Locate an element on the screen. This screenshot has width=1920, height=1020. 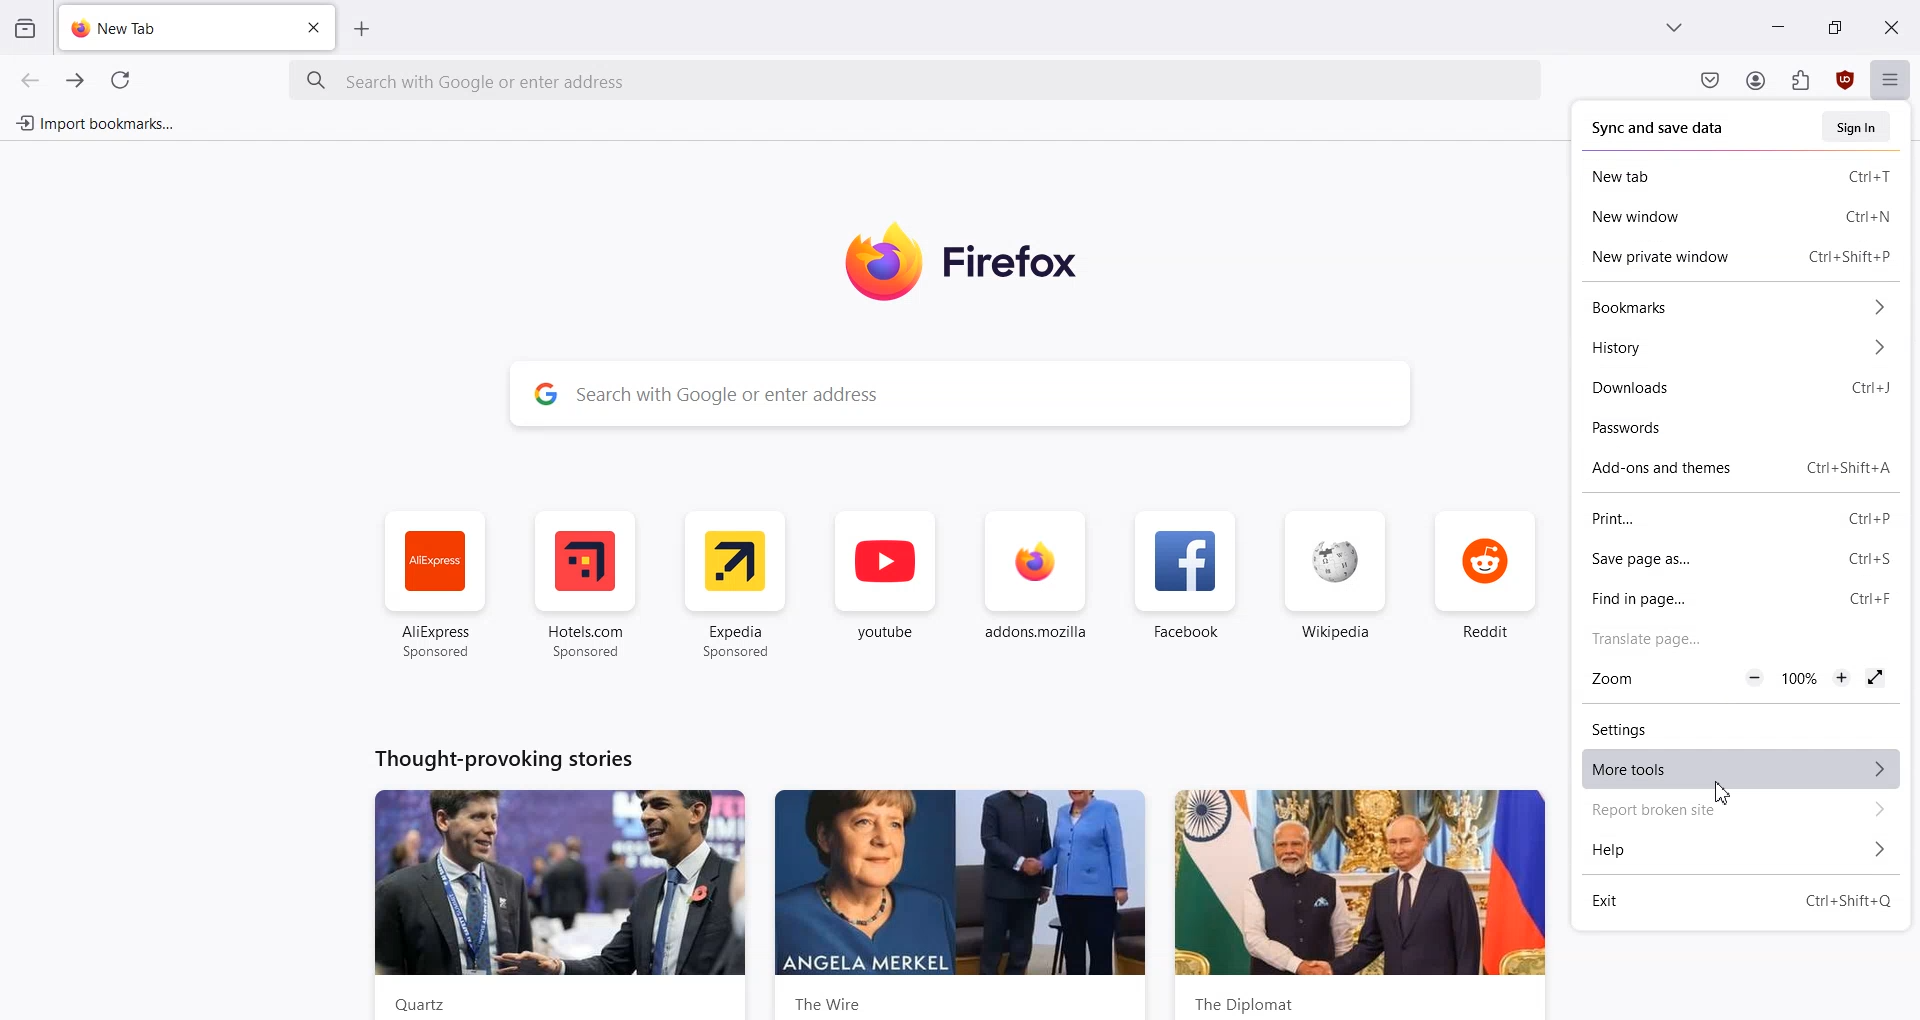
Account is located at coordinates (1755, 81).